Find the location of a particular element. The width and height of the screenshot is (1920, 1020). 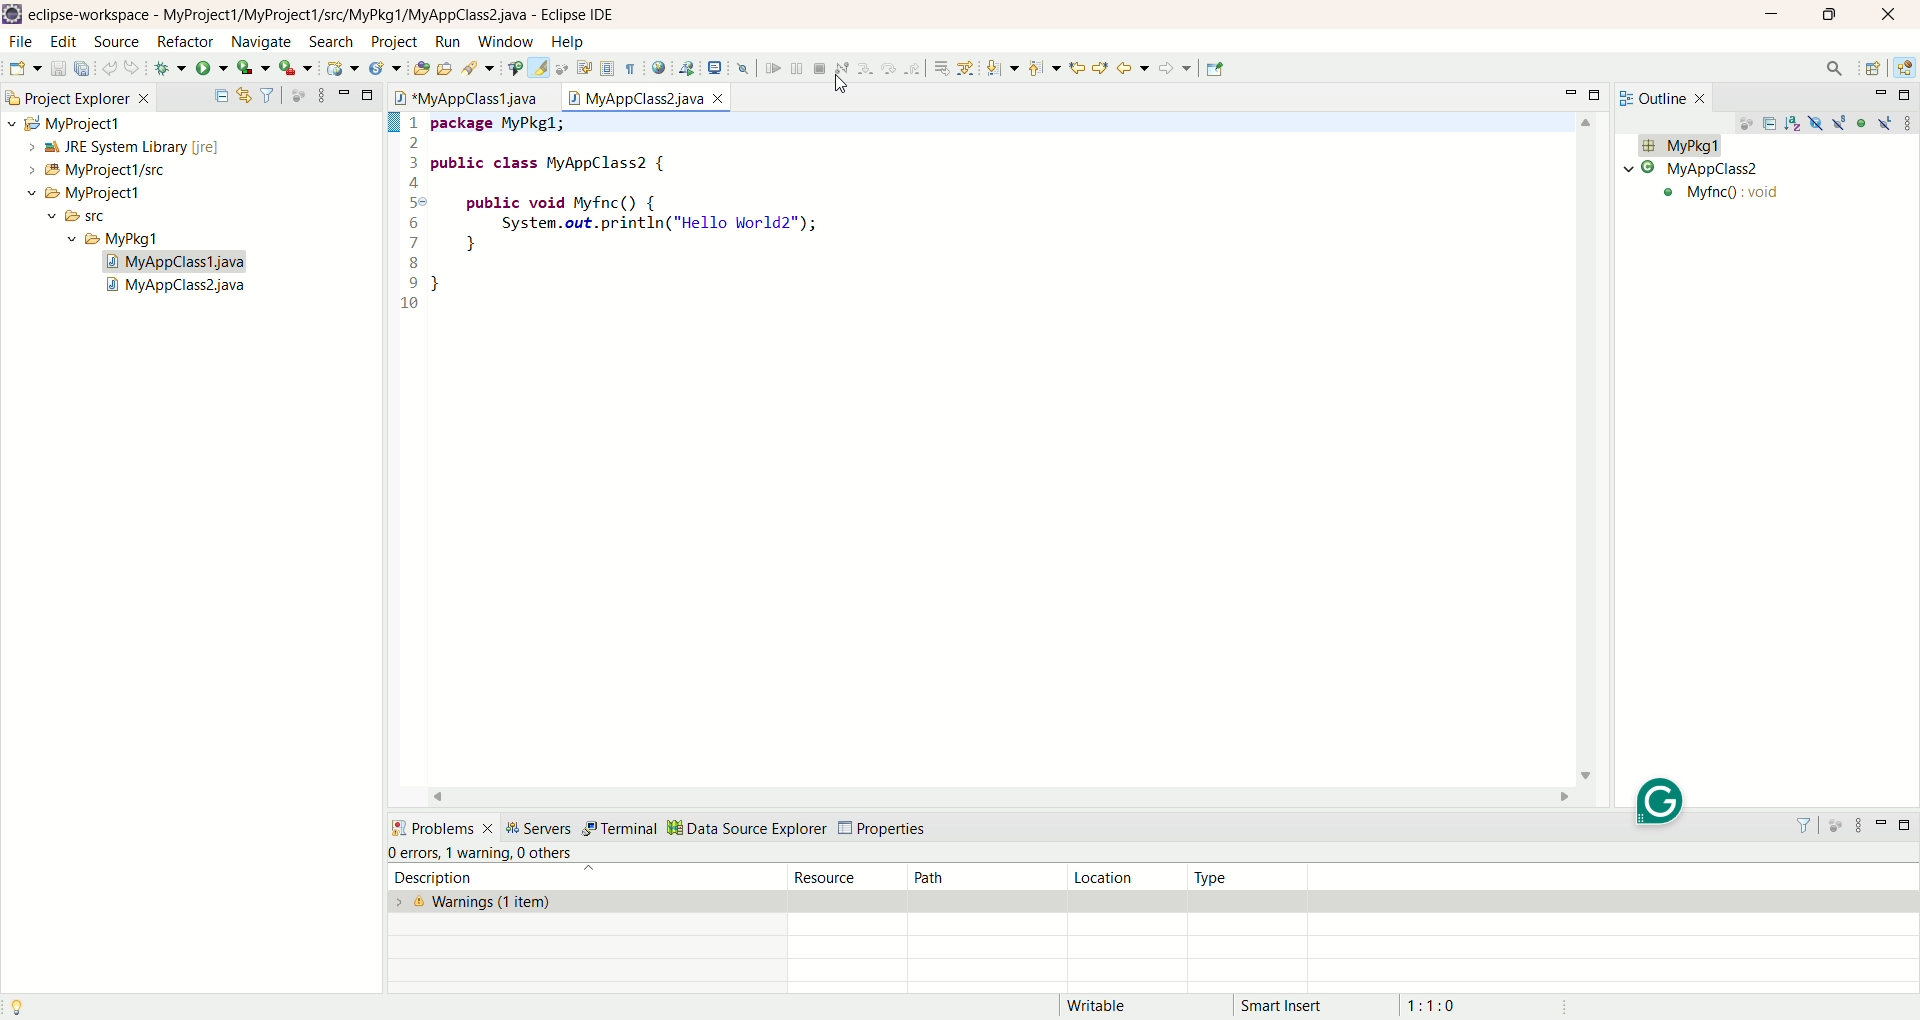

maximize is located at coordinates (1599, 94).